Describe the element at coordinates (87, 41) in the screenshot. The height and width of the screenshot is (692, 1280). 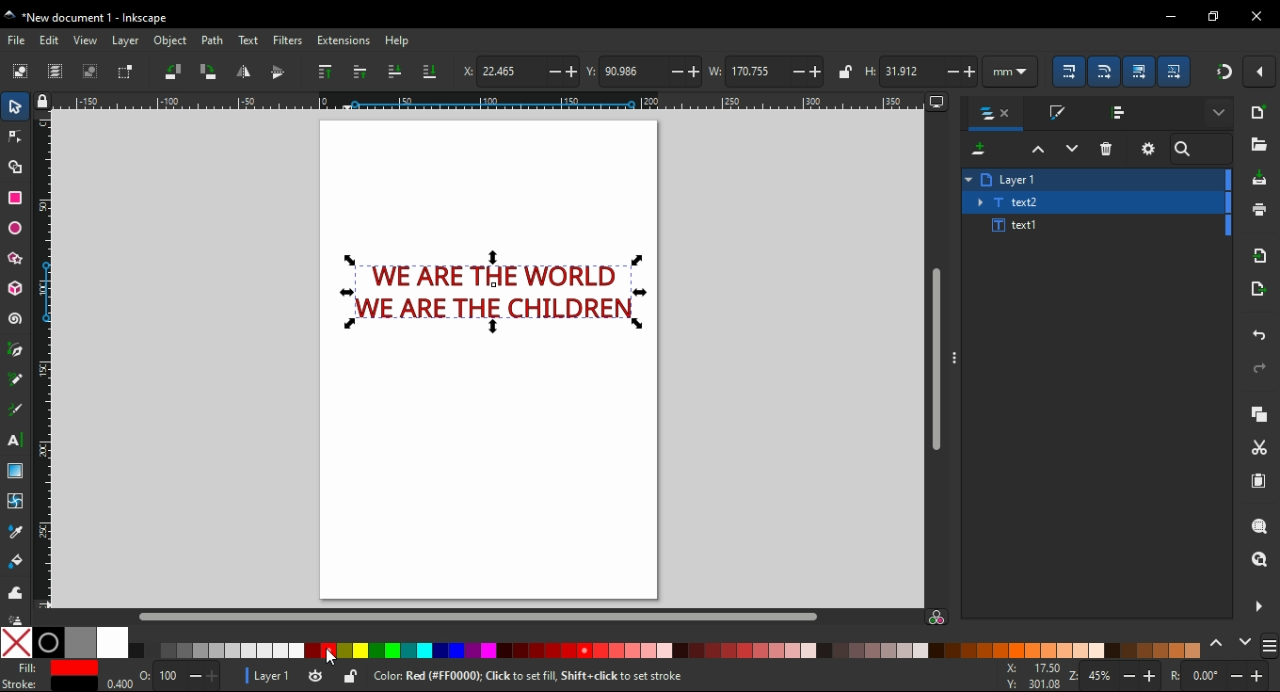
I see `view` at that location.